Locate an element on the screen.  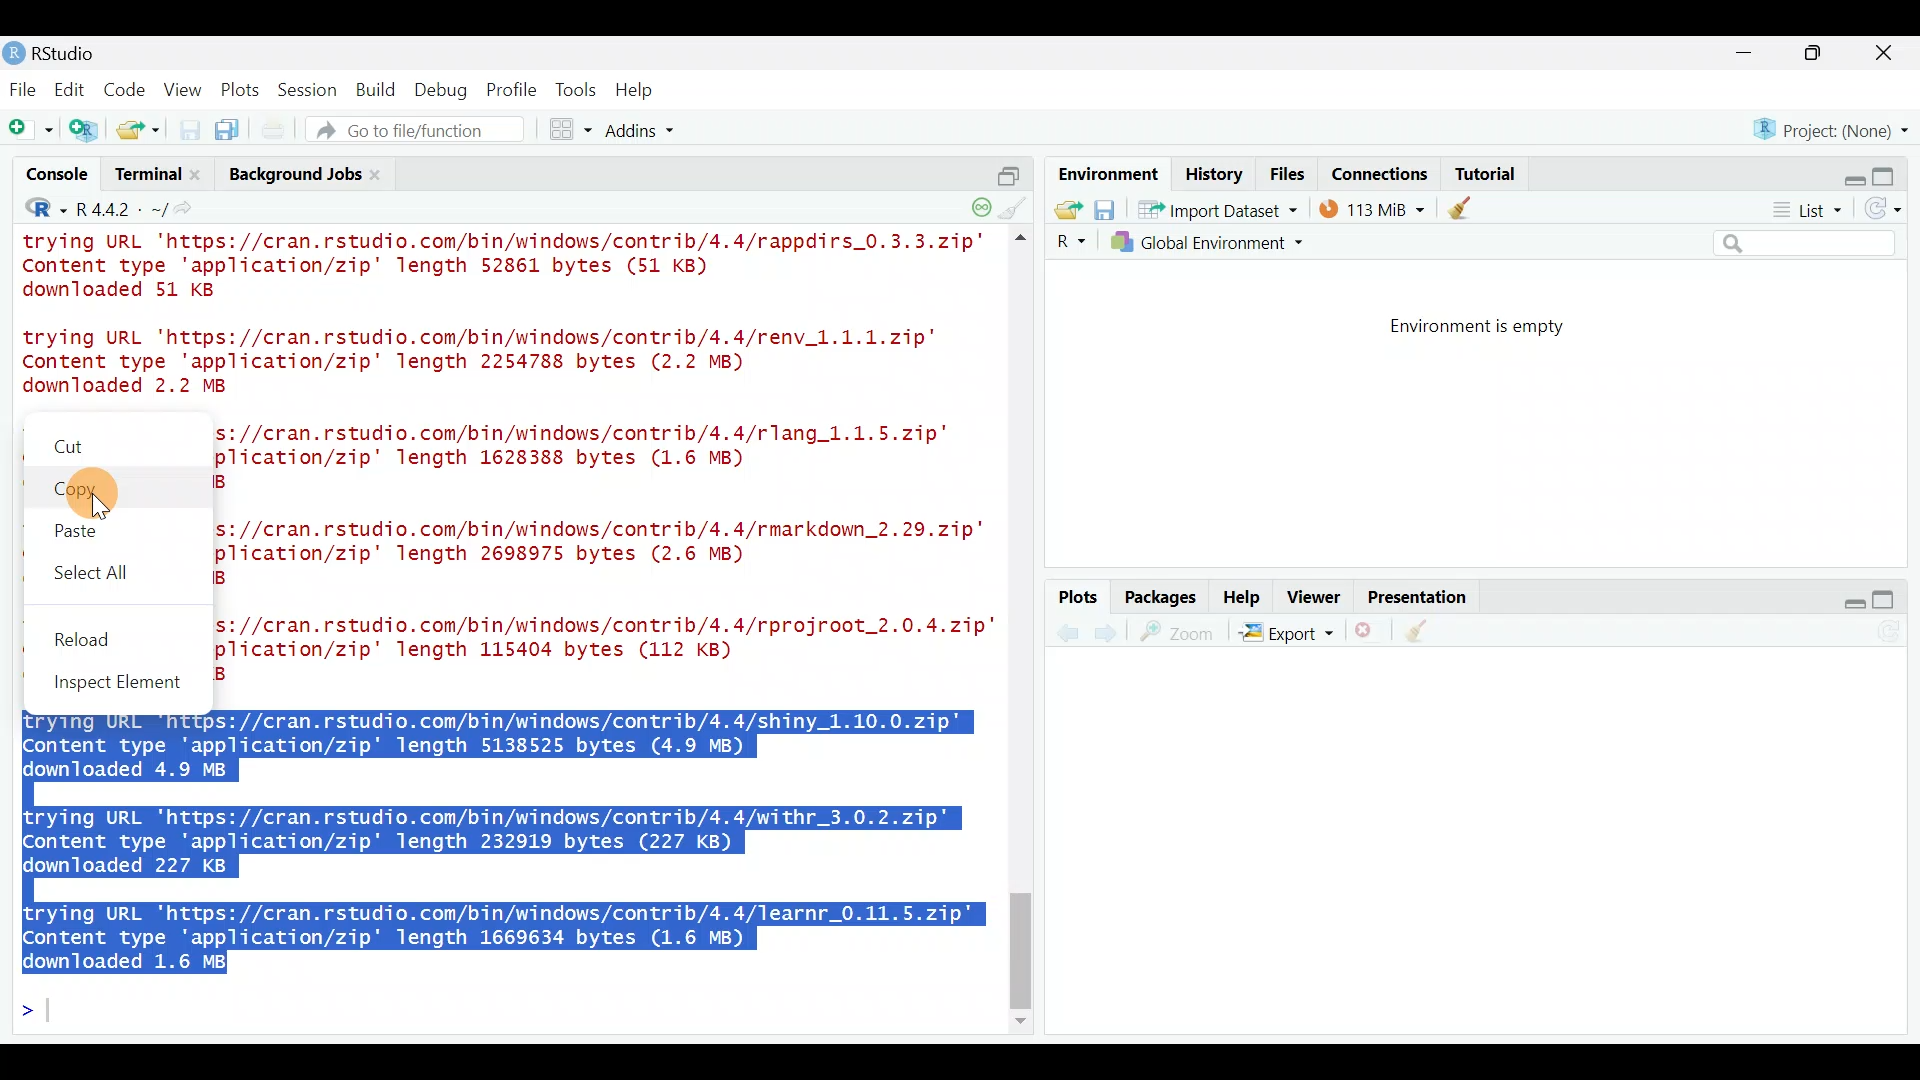
minimize is located at coordinates (1754, 54).